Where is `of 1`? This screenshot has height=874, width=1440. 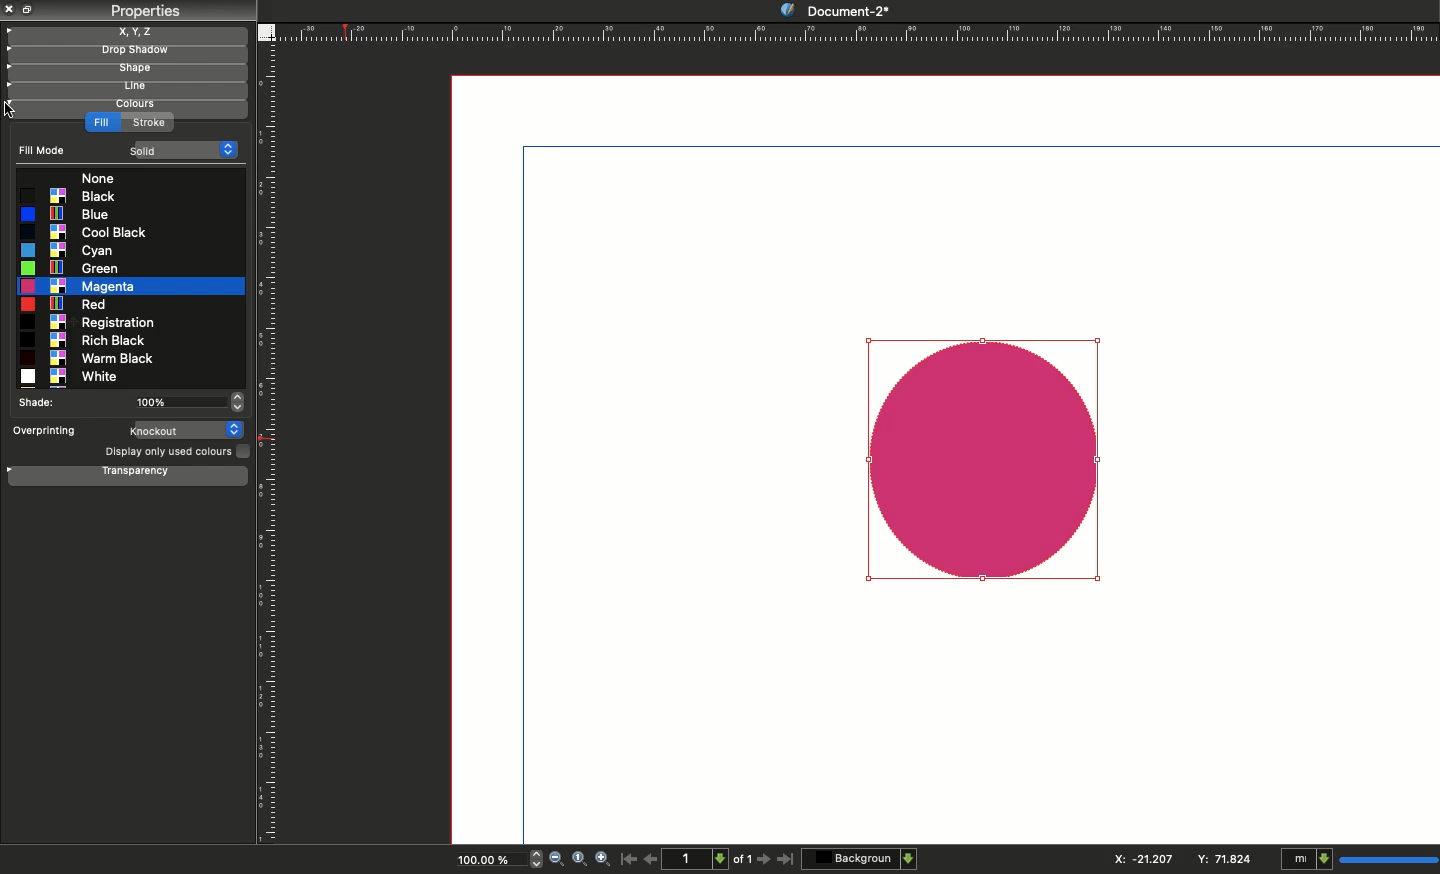 of 1 is located at coordinates (743, 862).